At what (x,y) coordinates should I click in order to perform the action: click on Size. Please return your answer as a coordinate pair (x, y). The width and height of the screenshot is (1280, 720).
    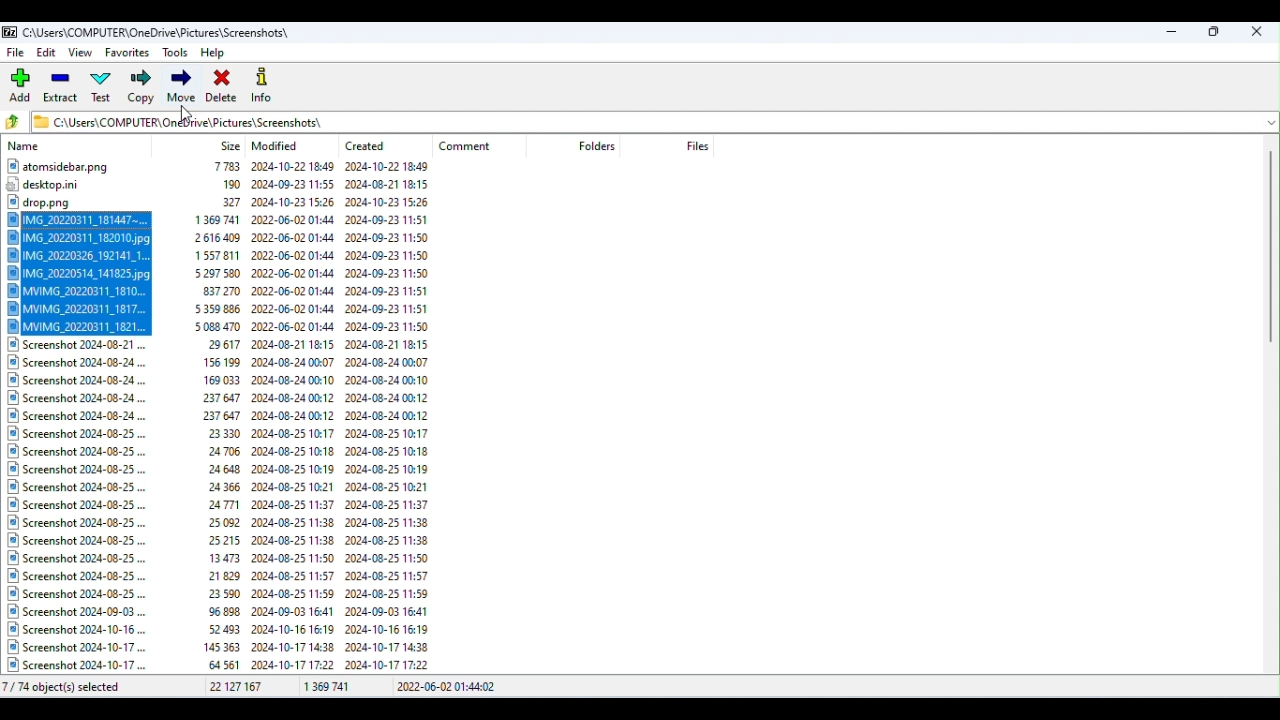
    Looking at the image, I should click on (231, 145).